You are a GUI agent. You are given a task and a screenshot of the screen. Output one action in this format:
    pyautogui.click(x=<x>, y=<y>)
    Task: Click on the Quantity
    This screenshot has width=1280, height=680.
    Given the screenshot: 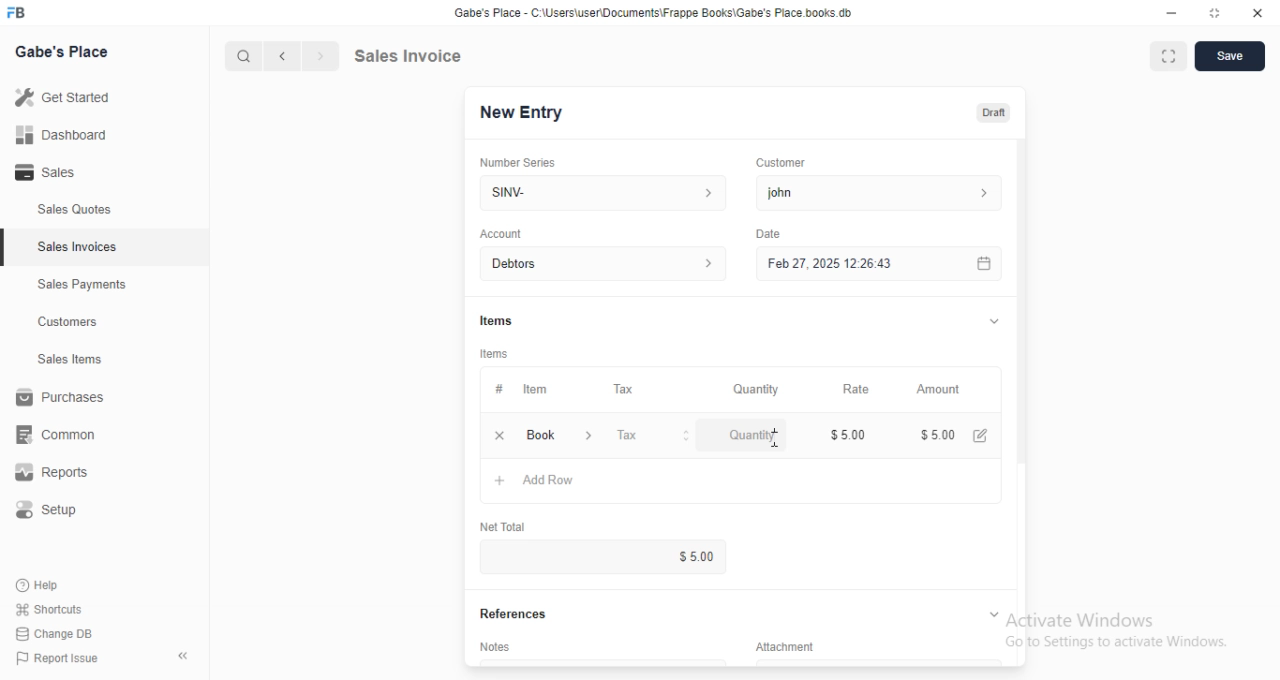 What is the action you would take?
    pyautogui.click(x=756, y=388)
    